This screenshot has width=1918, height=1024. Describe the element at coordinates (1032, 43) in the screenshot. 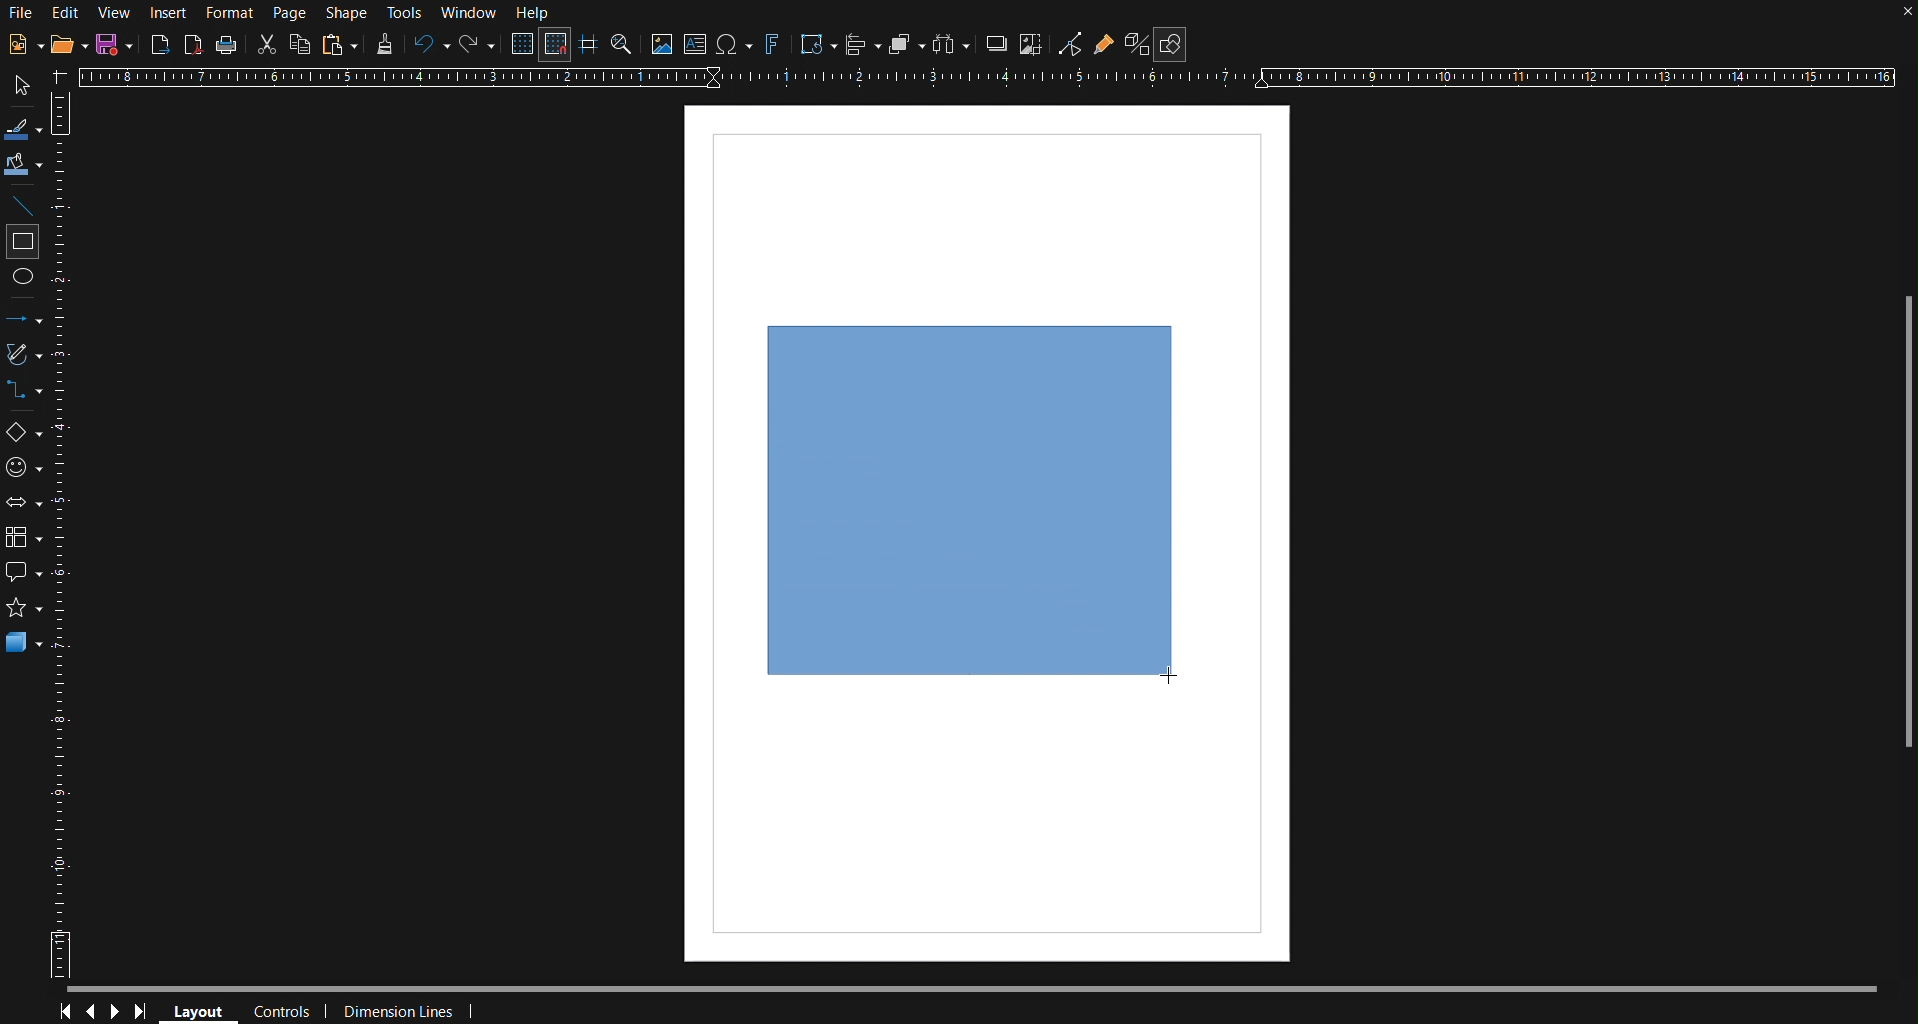

I see `Crop Images` at that location.